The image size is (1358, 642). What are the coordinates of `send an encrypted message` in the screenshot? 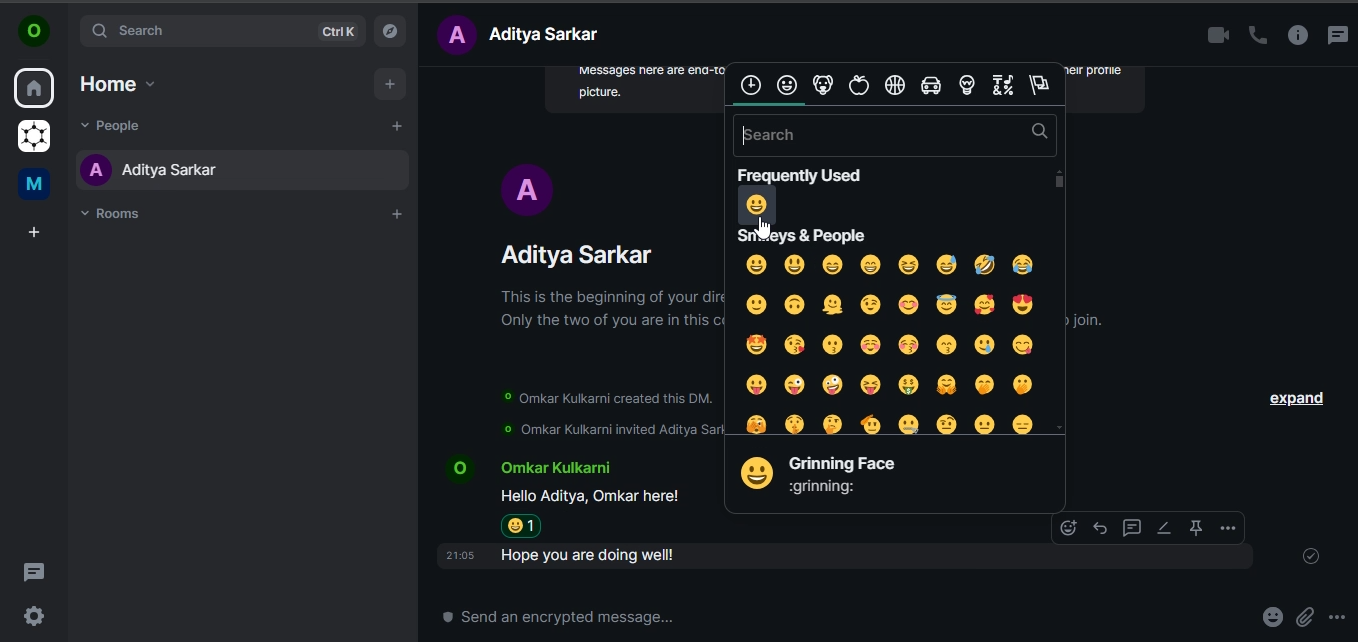 It's located at (575, 618).